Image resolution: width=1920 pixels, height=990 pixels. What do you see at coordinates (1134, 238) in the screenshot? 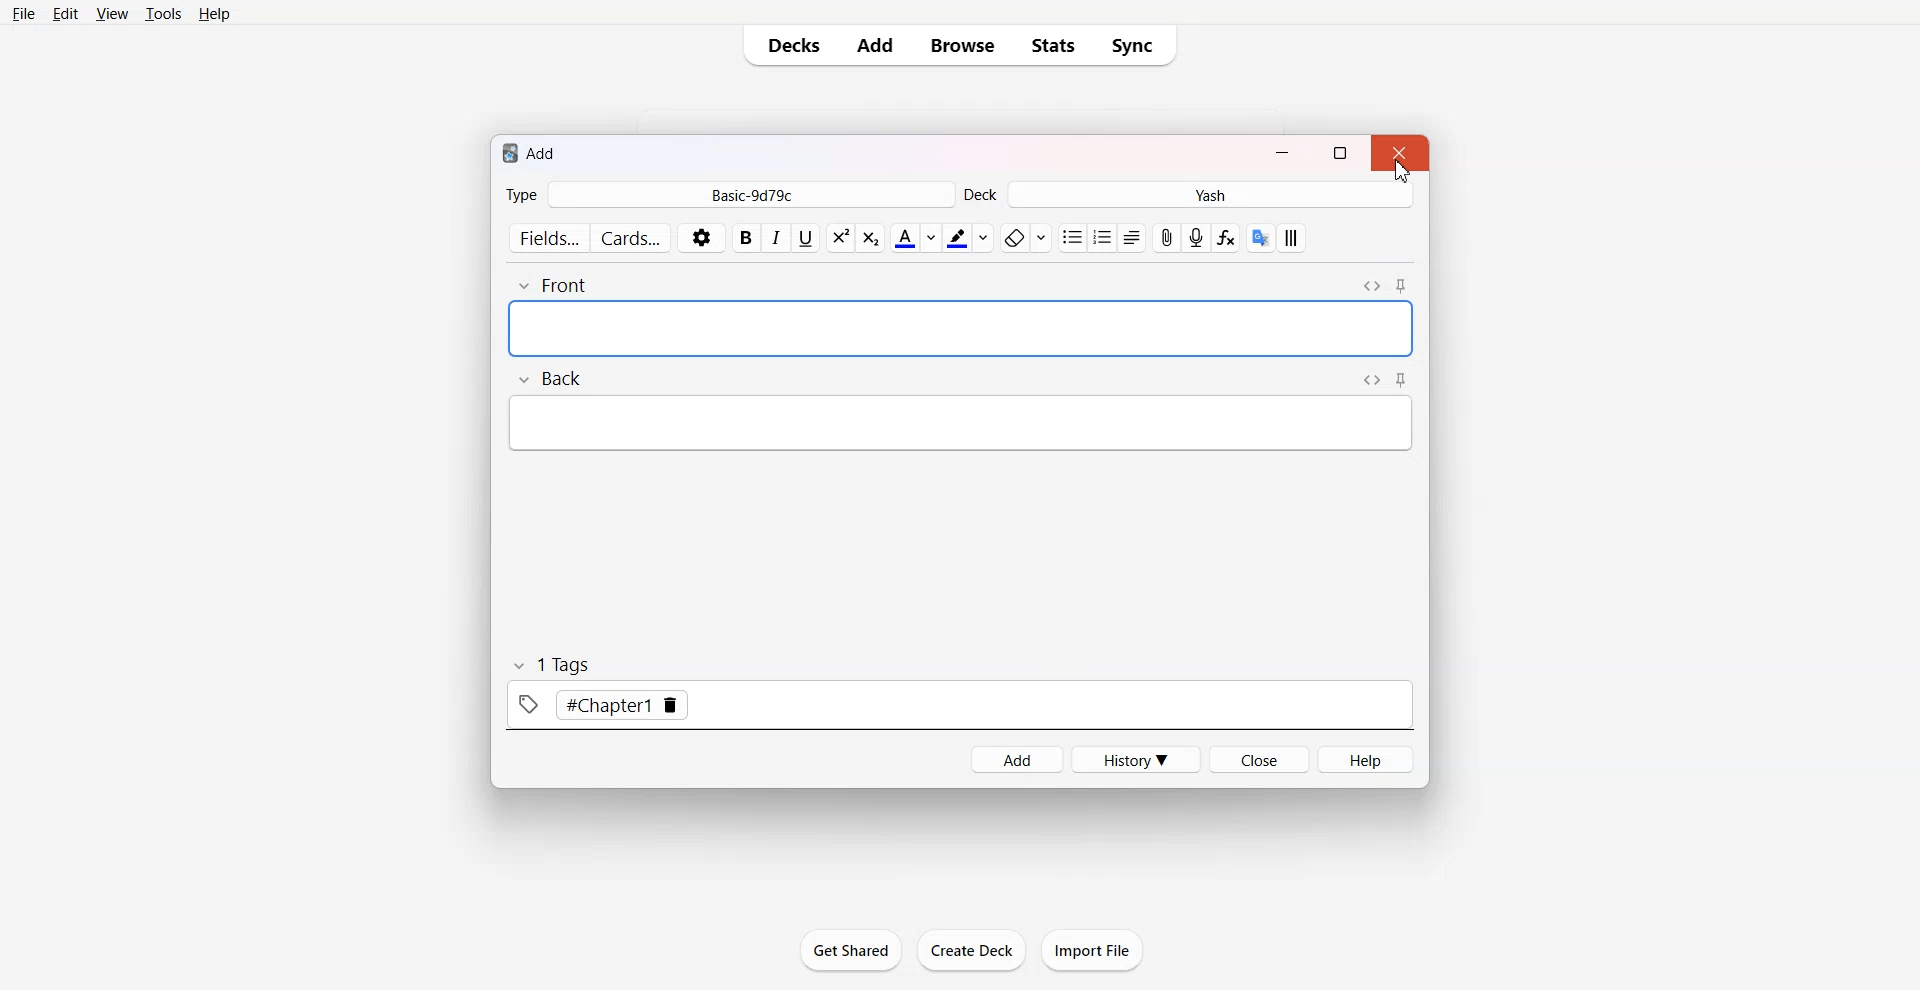
I see `Alignment` at bounding box center [1134, 238].